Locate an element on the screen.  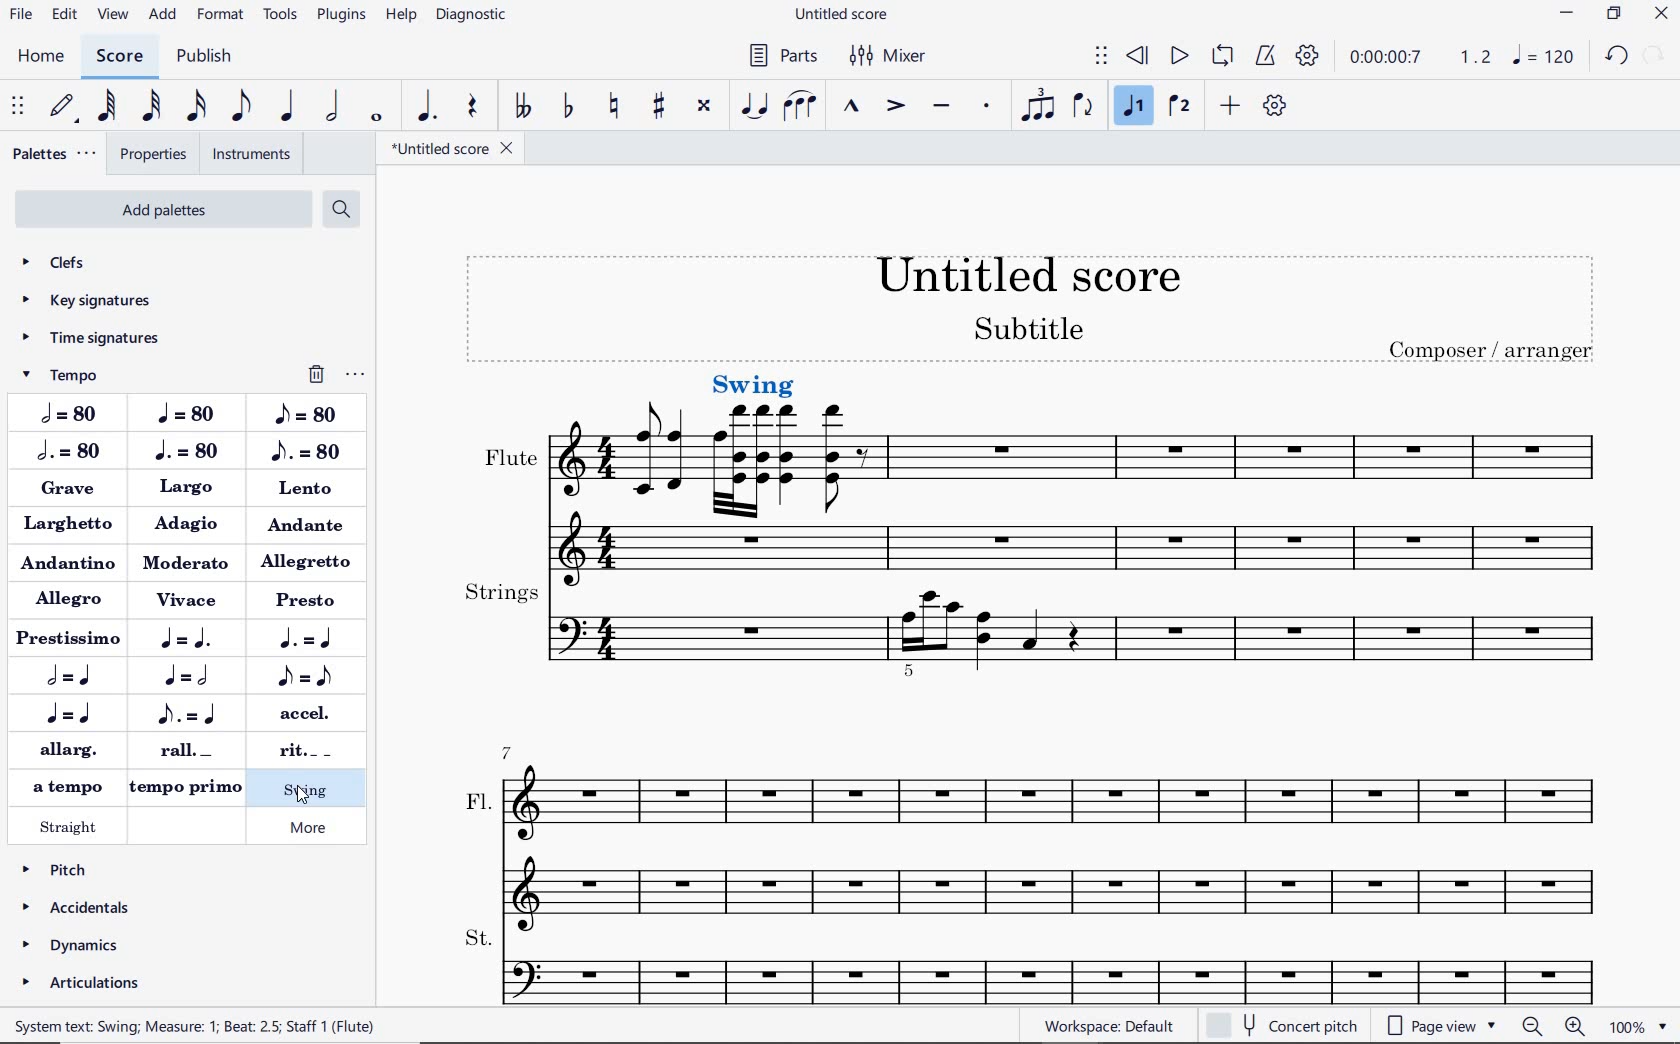
QUARTER NOTE is located at coordinates (289, 106).